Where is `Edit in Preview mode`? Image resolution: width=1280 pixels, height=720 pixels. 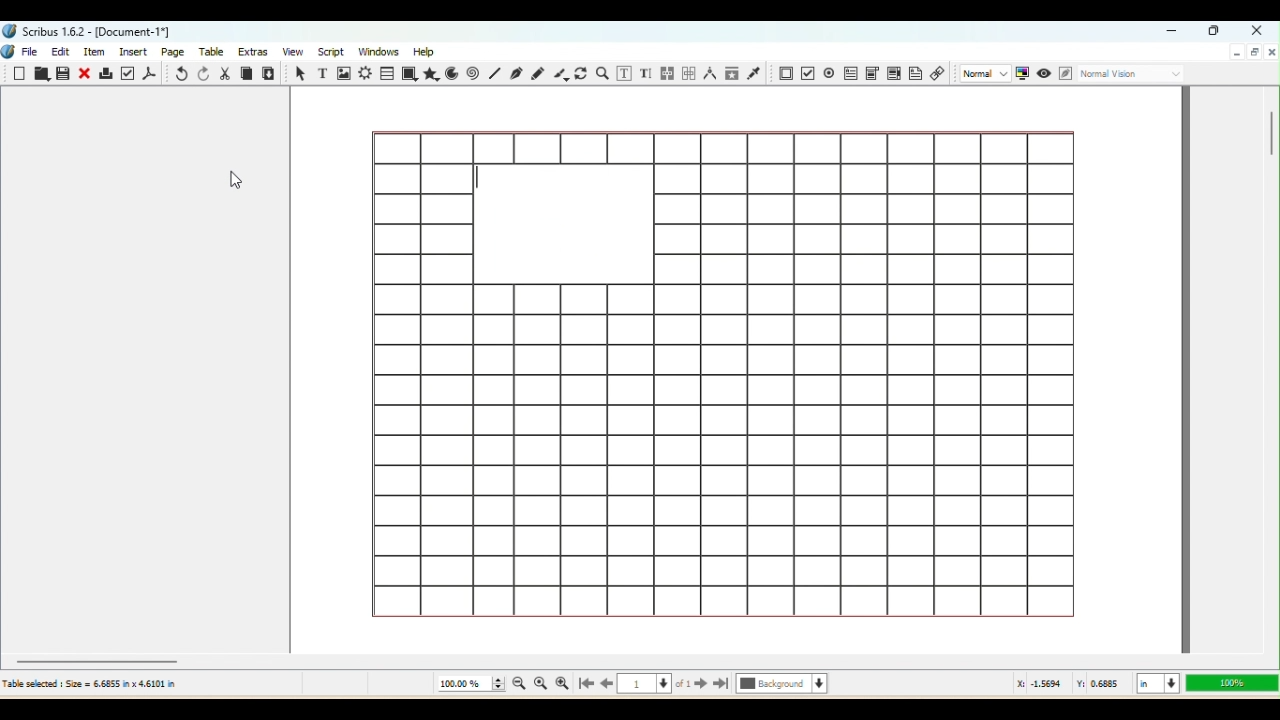
Edit in Preview mode is located at coordinates (1064, 74).